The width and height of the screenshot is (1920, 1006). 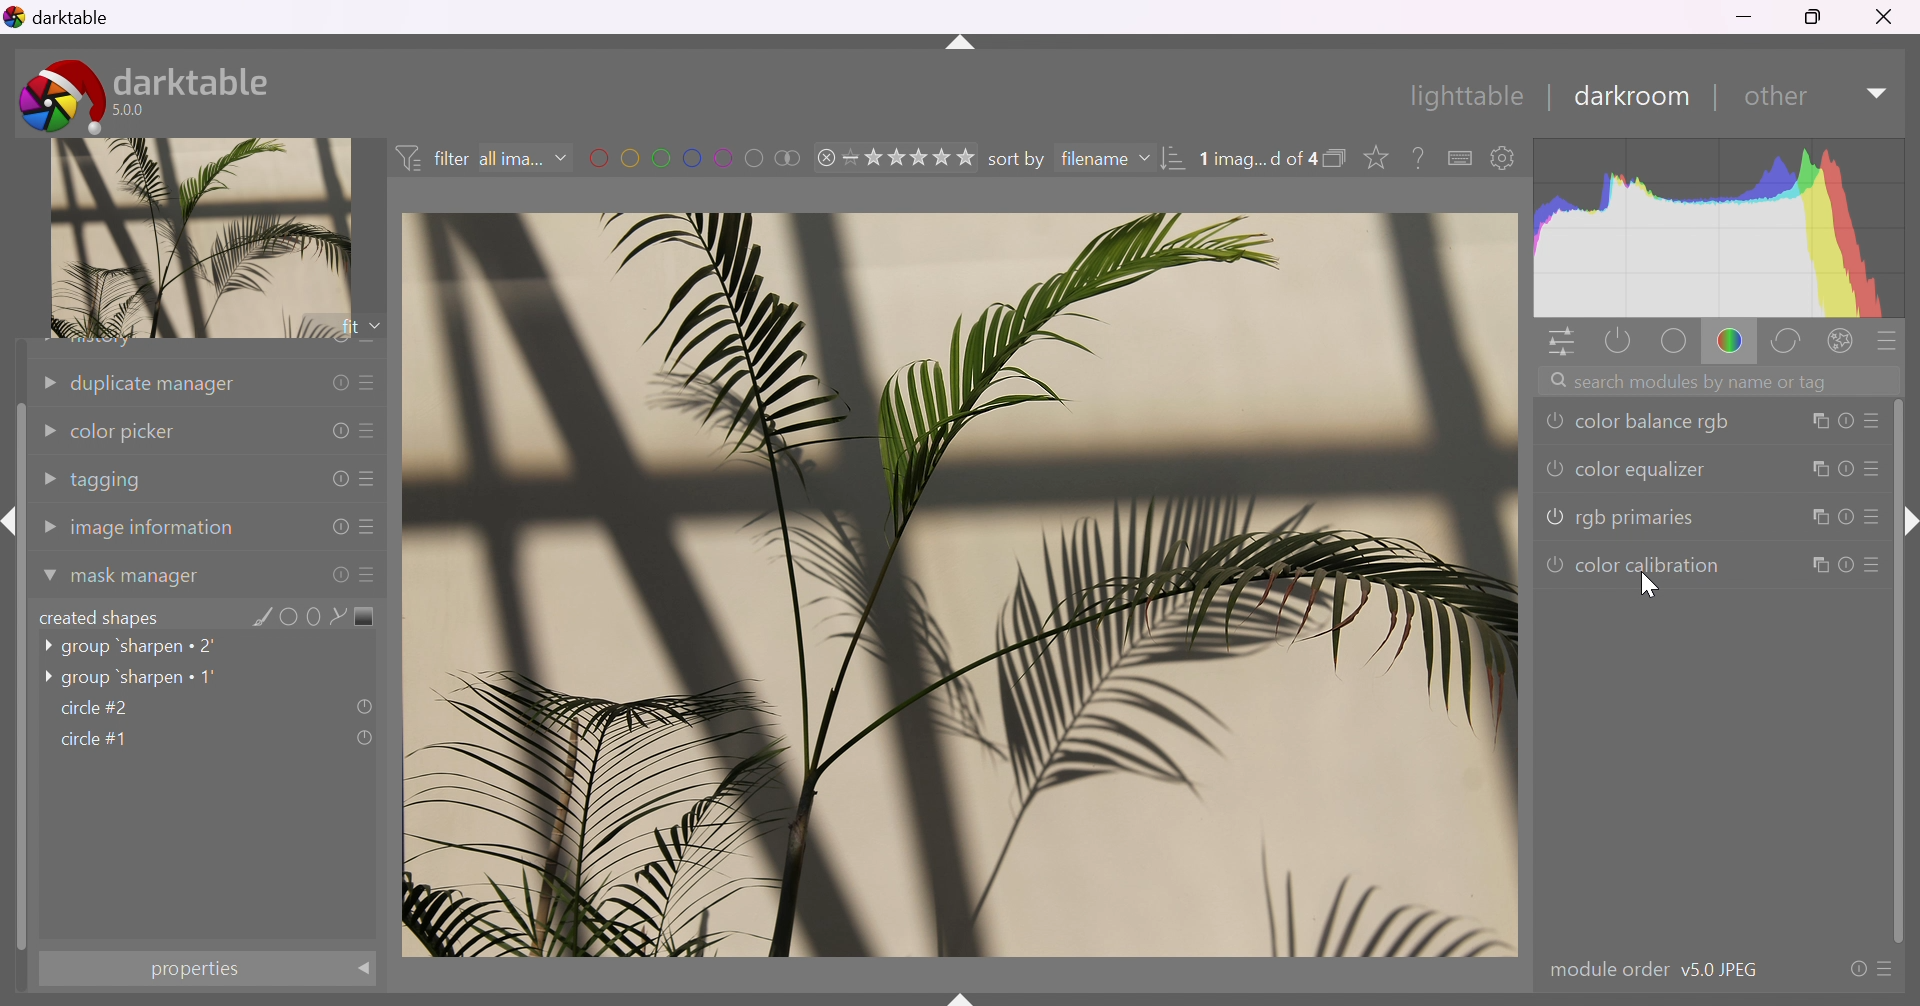 What do you see at coordinates (1711, 517) in the screenshot?
I see `rgb primaries` at bounding box center [1711, 517].